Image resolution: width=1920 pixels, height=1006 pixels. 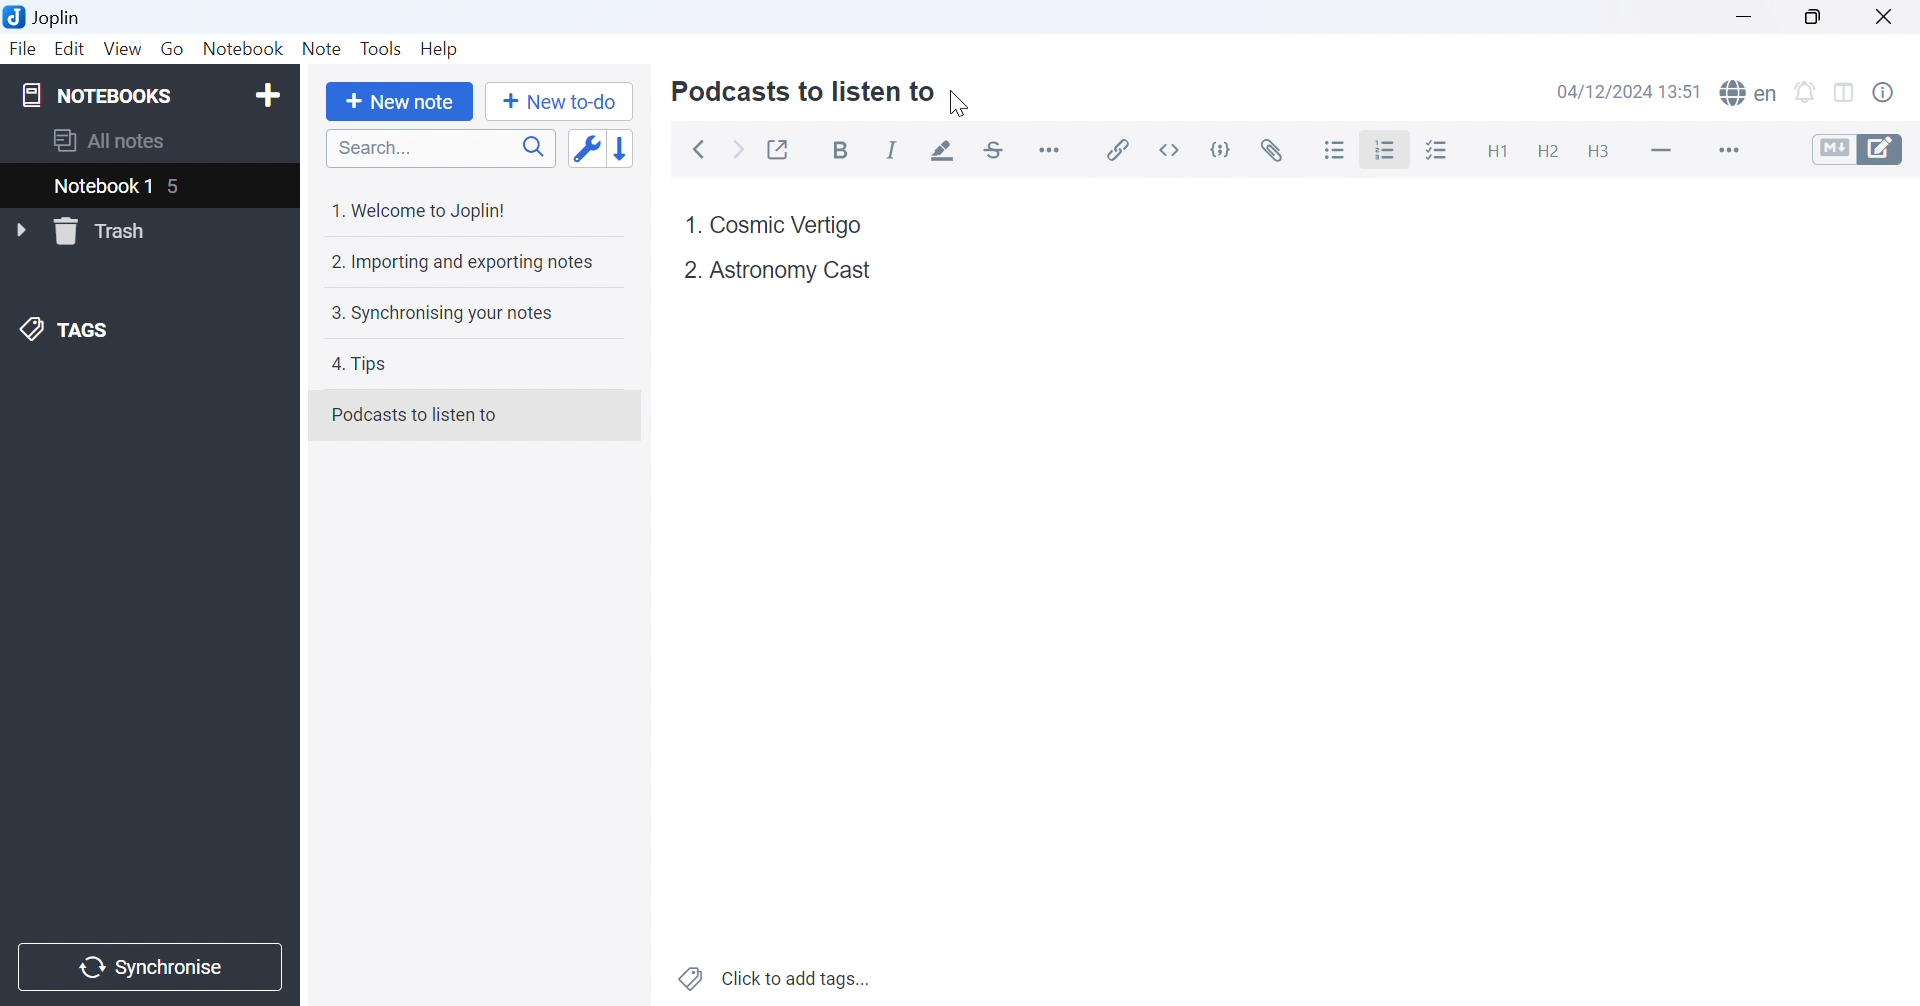 I want to click on File, so click(x=23, y=51).